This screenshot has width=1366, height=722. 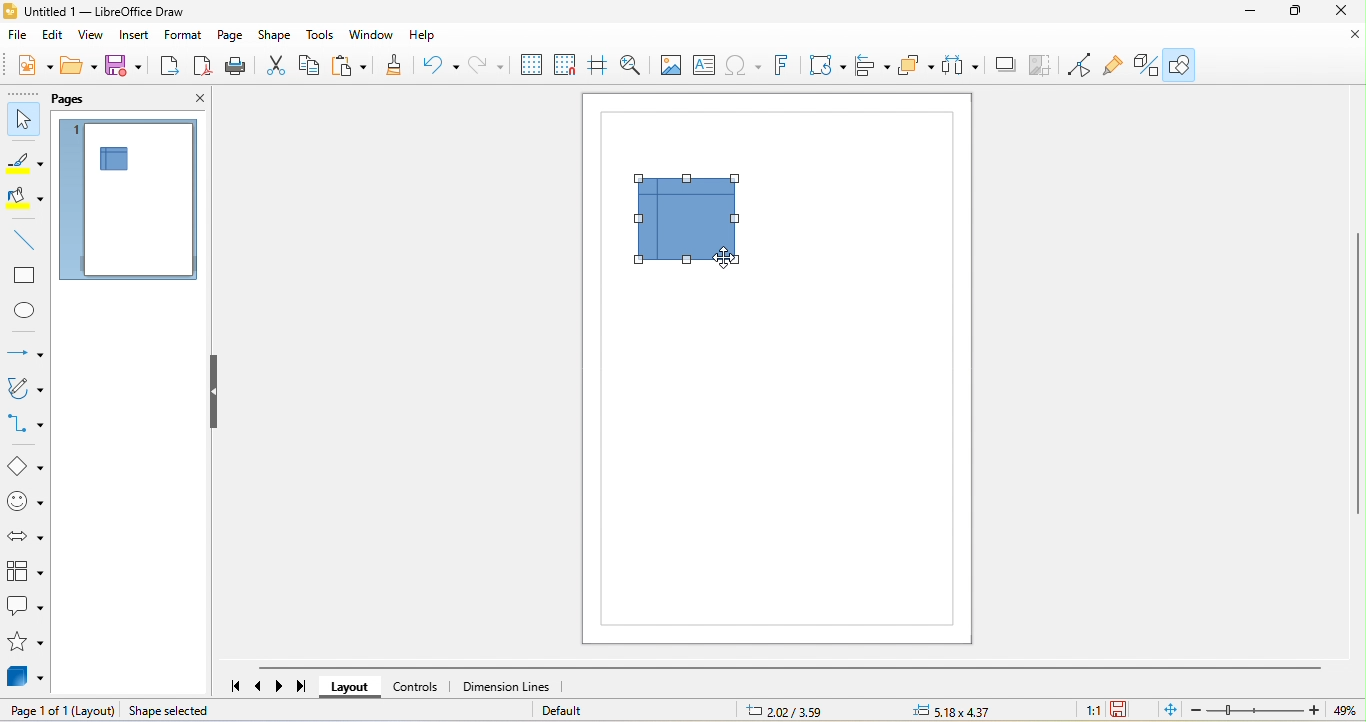 What do you see at coordinates (186, 36) in the screenshot?
I see `format` at bounding box center [186, 36].